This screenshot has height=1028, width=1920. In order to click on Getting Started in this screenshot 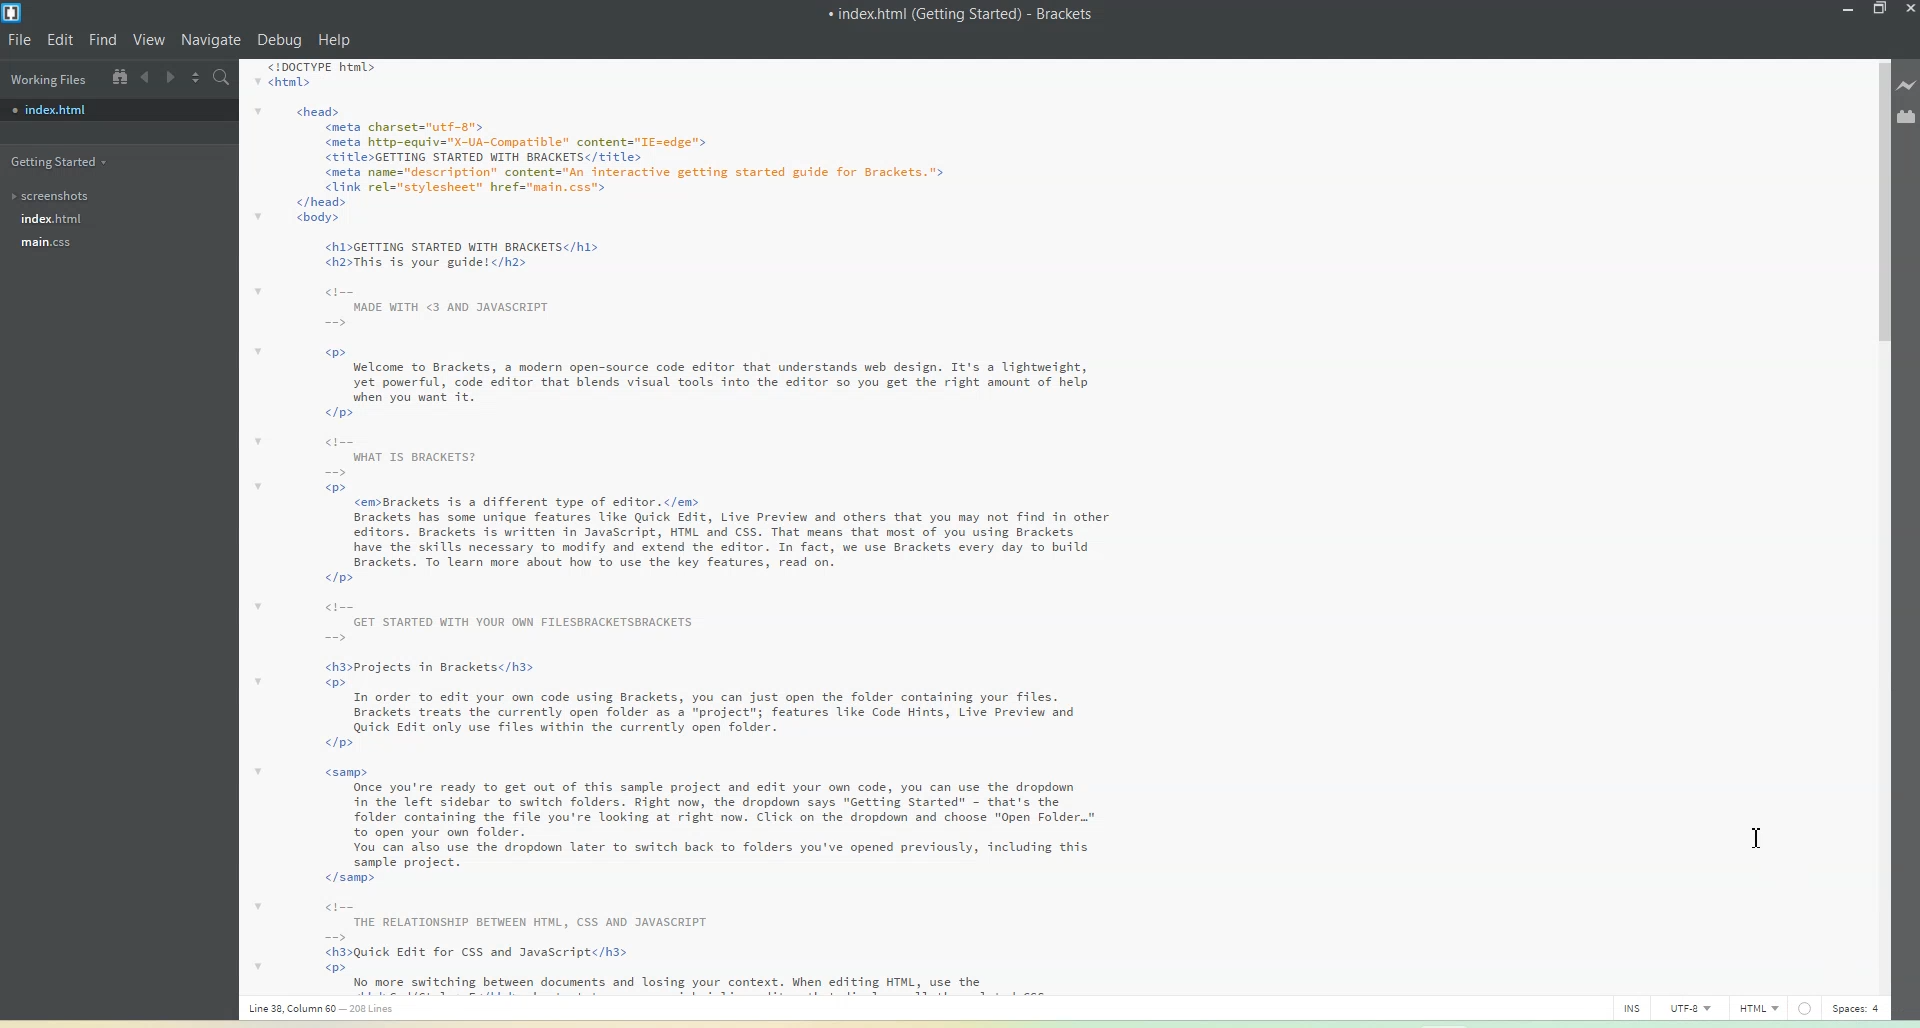, I will do `click(61, 162)`.